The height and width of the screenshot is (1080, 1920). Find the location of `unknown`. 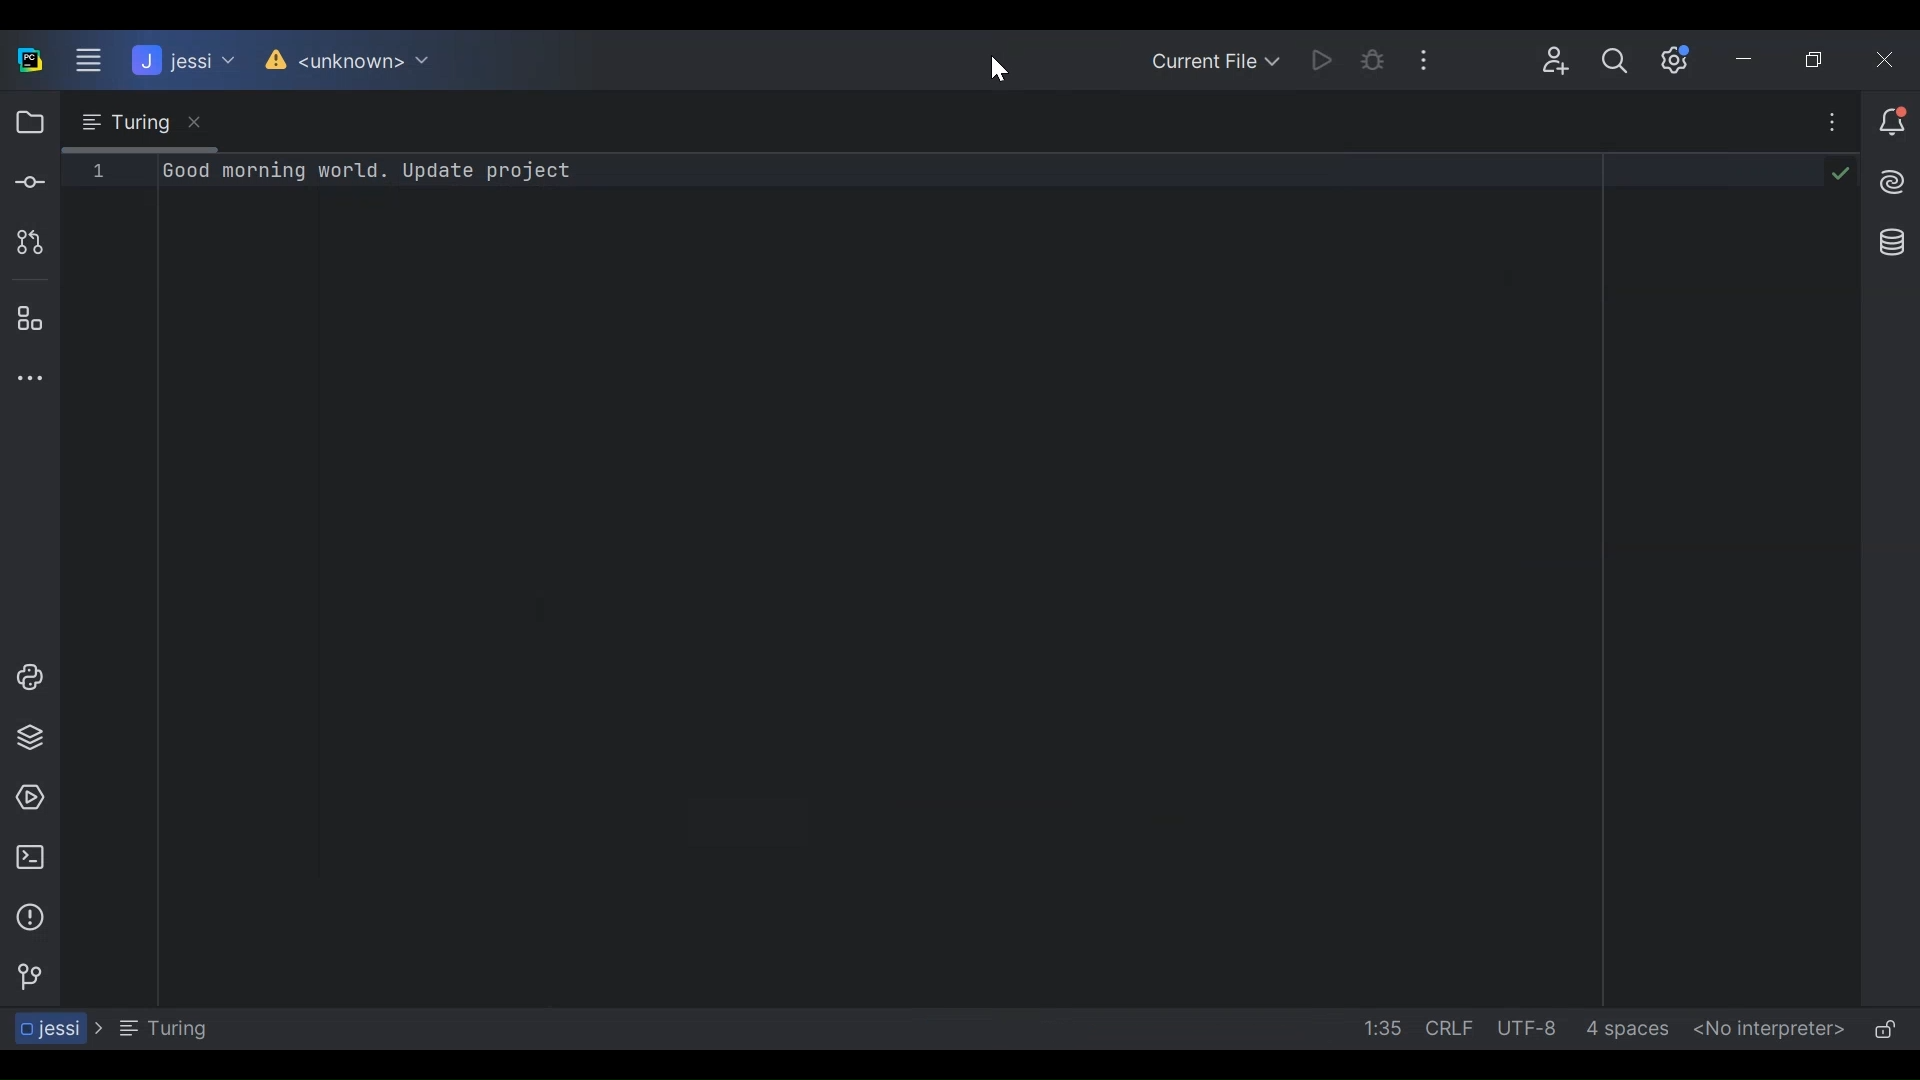

unknown is located at coordinates (349, 62).